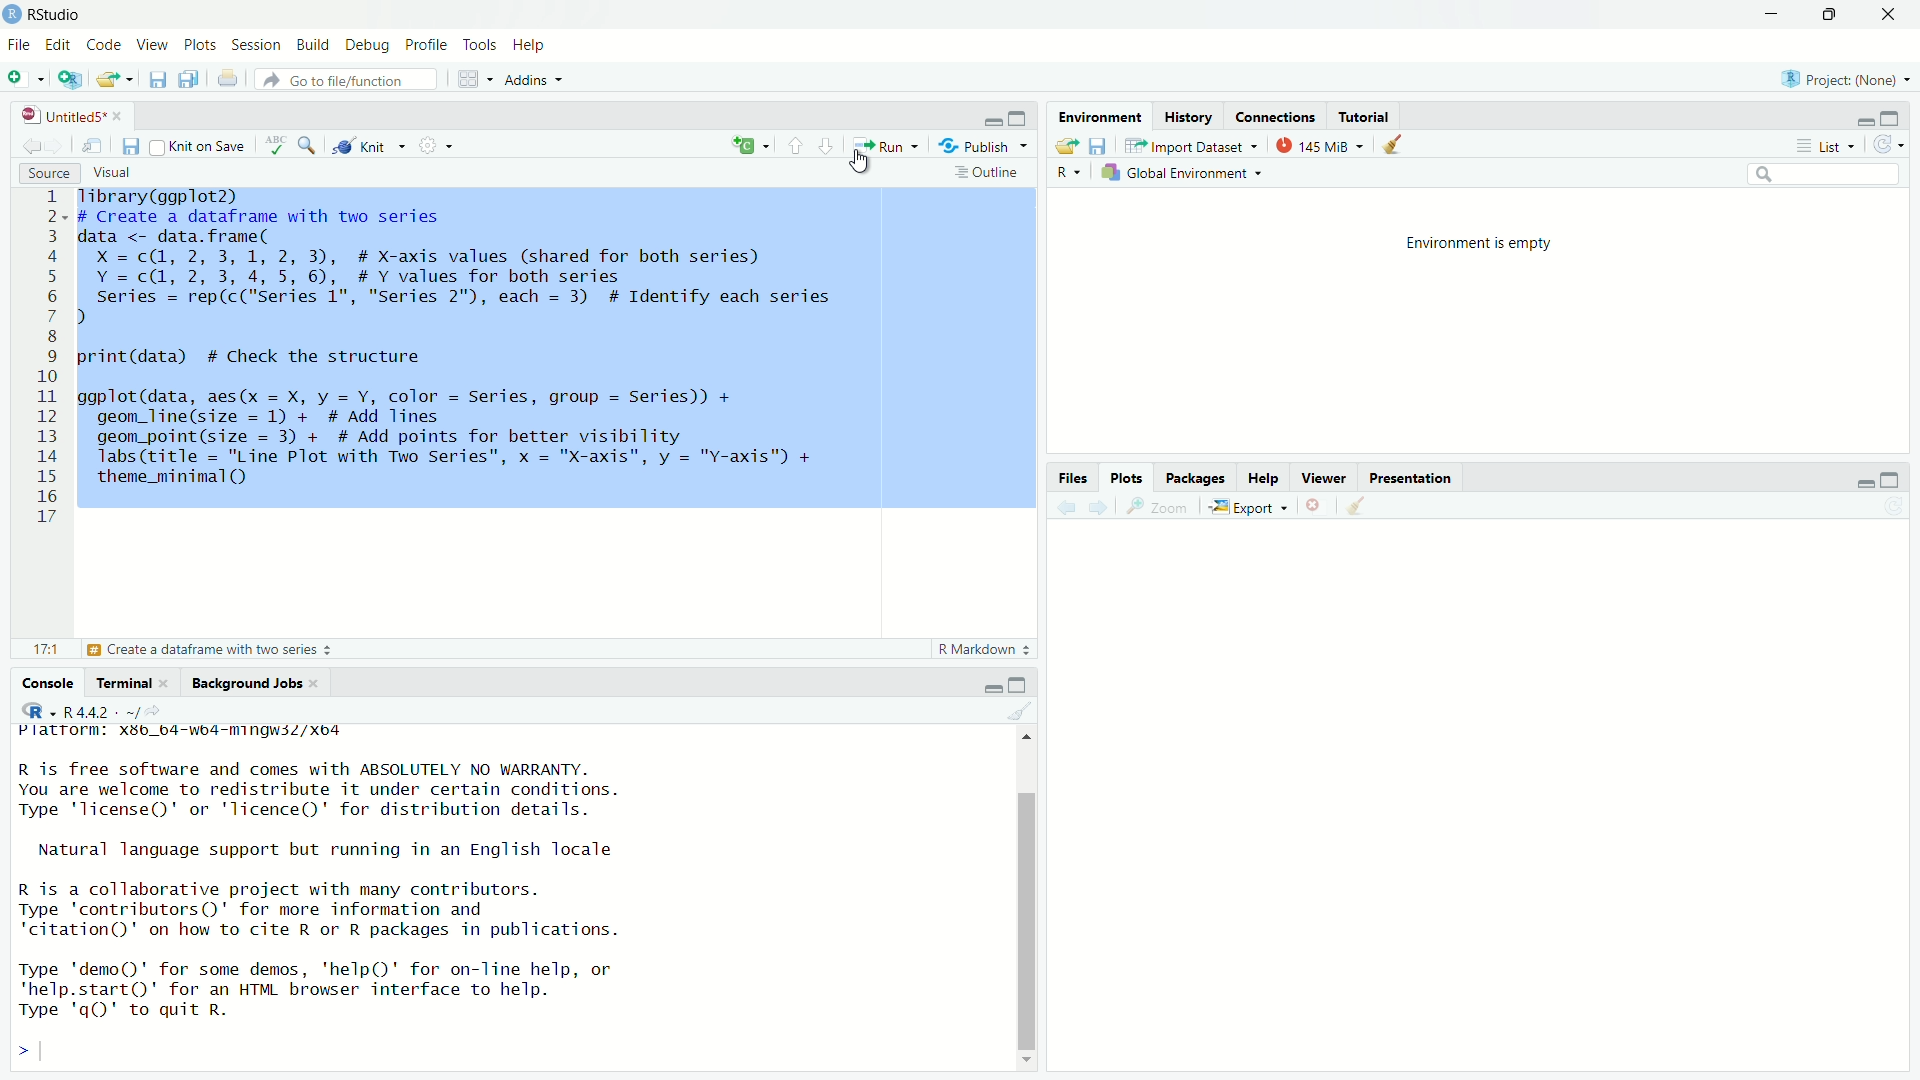  Describe the element at coordinates (348, 79) in the screenshot. I see `Go to file function` at that location.